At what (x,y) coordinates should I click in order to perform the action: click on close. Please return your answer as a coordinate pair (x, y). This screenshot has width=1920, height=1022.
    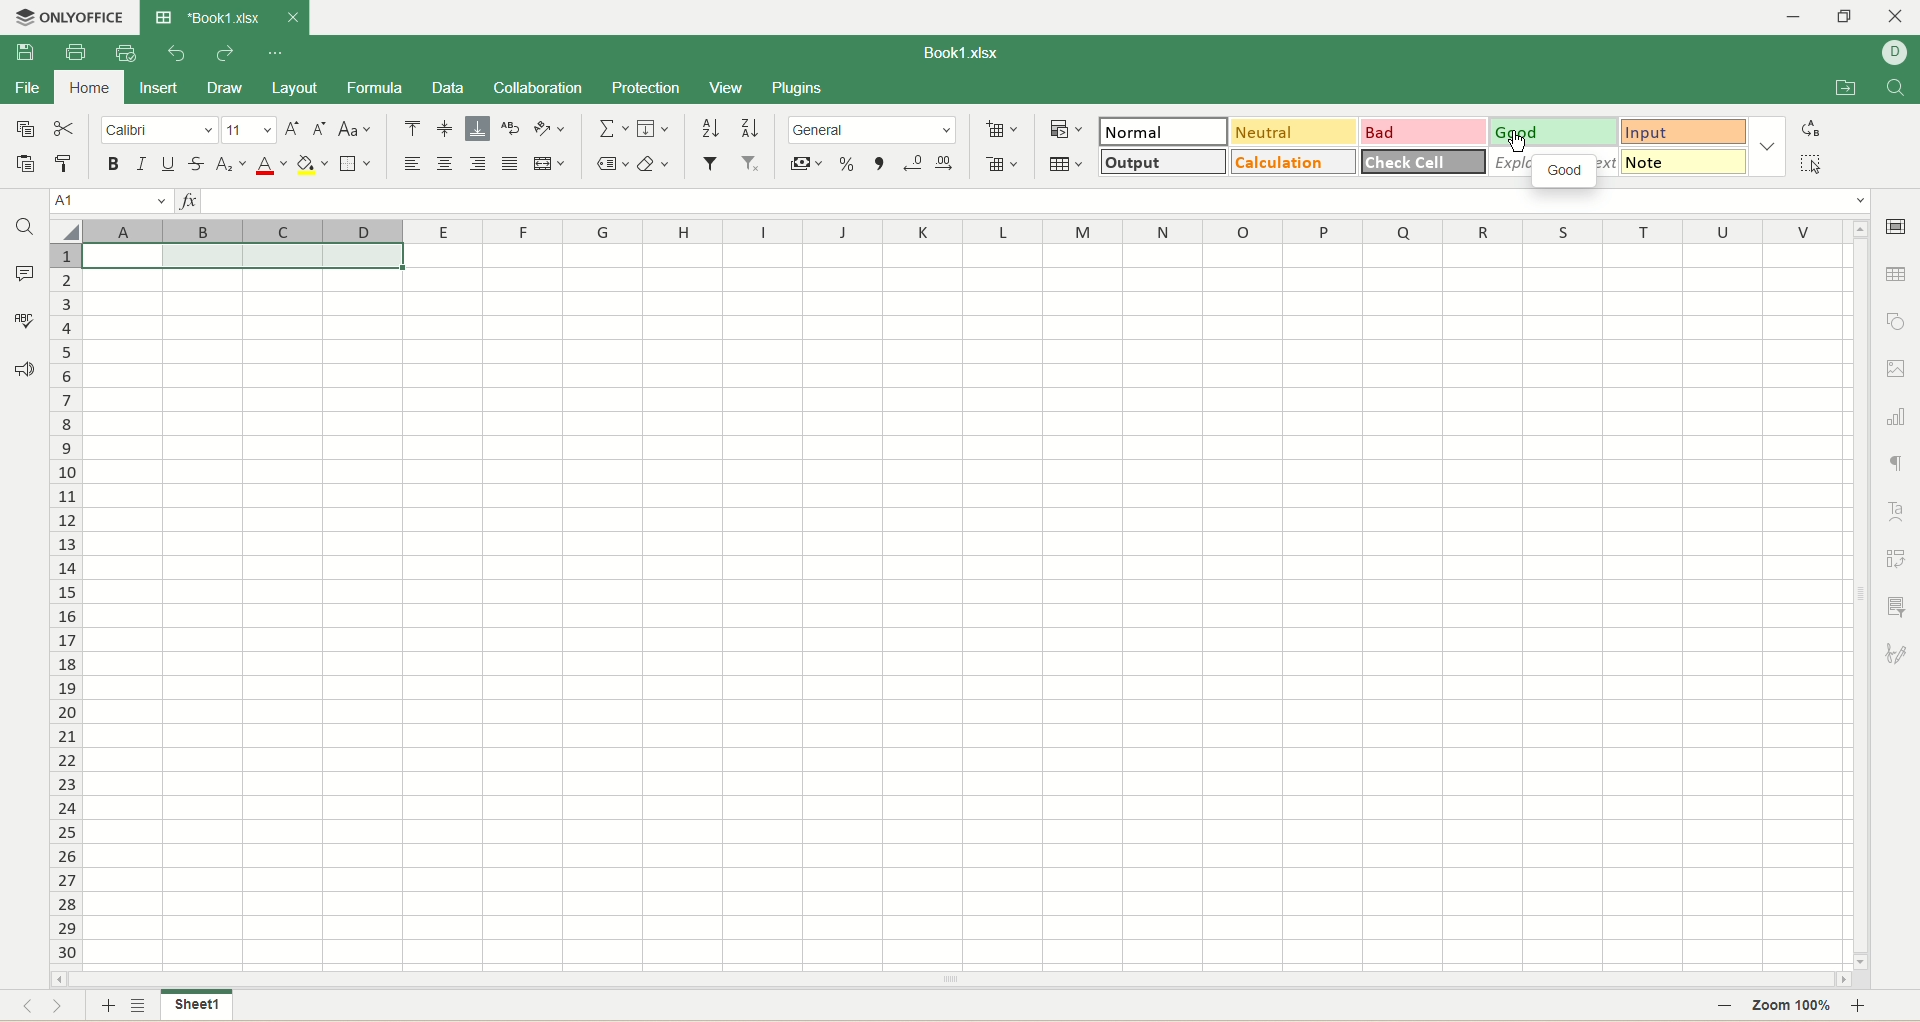
    Looking at the image, I should click on (1898, 15).